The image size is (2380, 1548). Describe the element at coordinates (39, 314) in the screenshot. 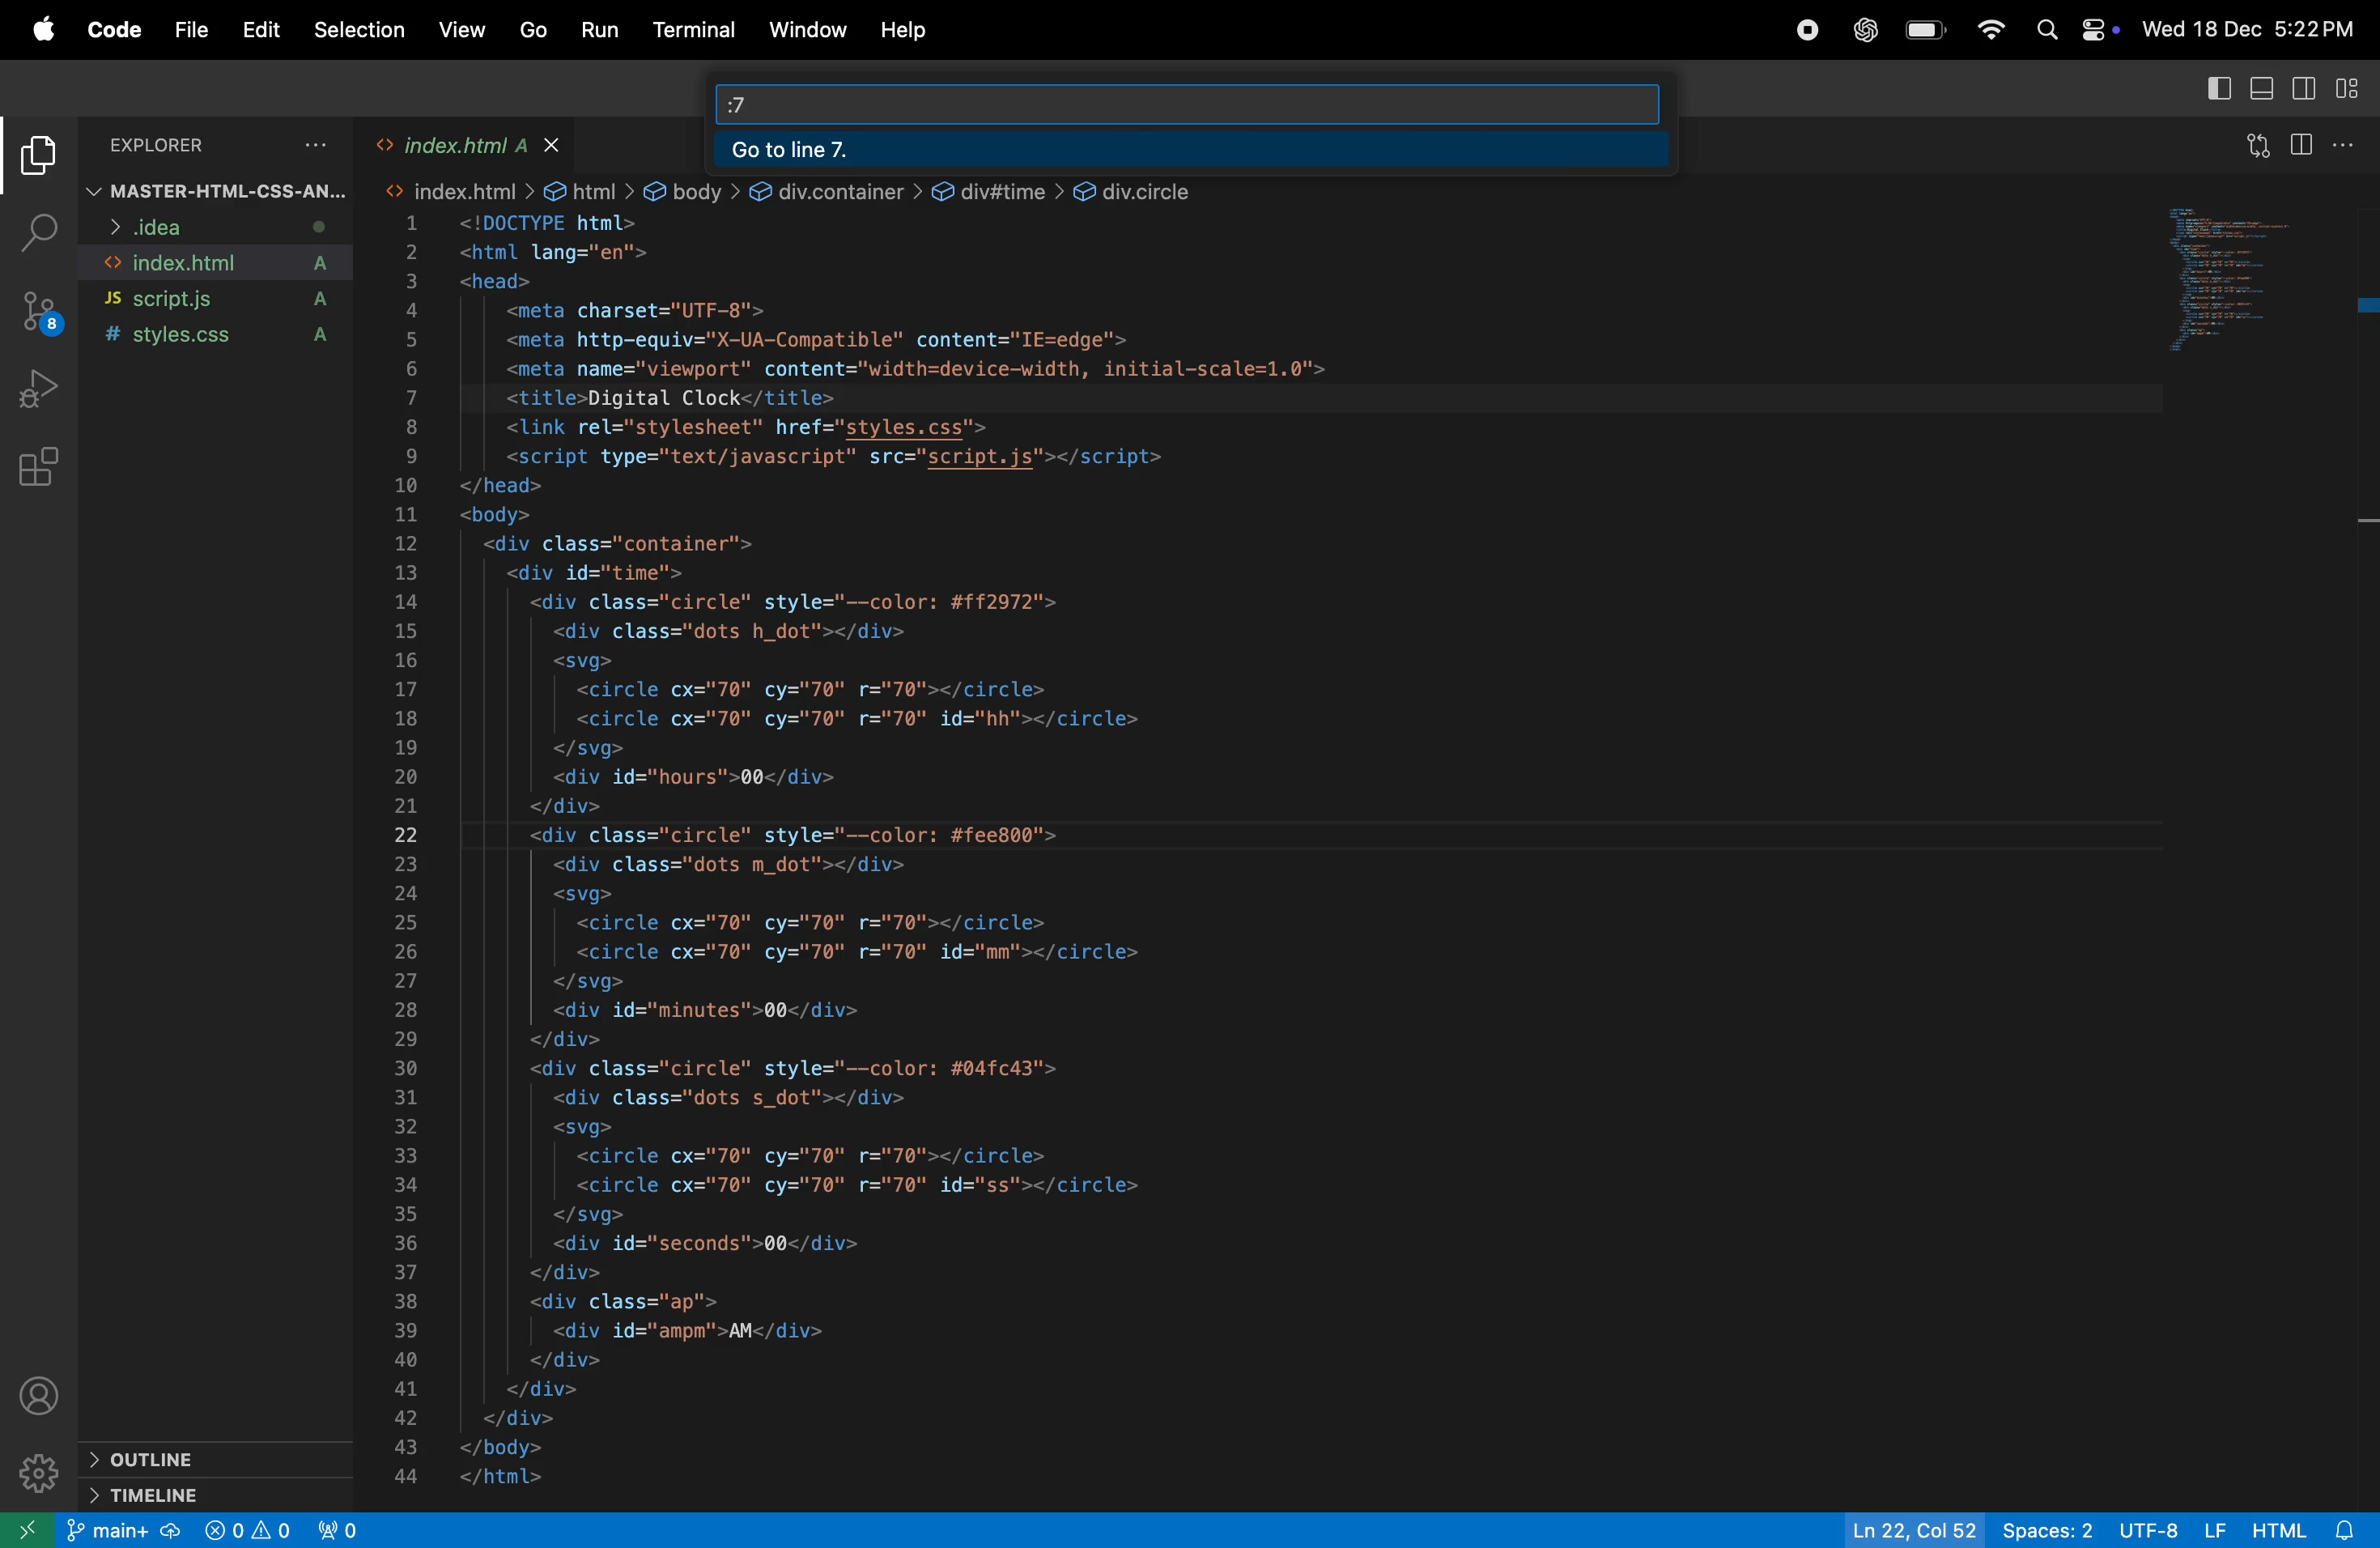

I see `source control` at that location.